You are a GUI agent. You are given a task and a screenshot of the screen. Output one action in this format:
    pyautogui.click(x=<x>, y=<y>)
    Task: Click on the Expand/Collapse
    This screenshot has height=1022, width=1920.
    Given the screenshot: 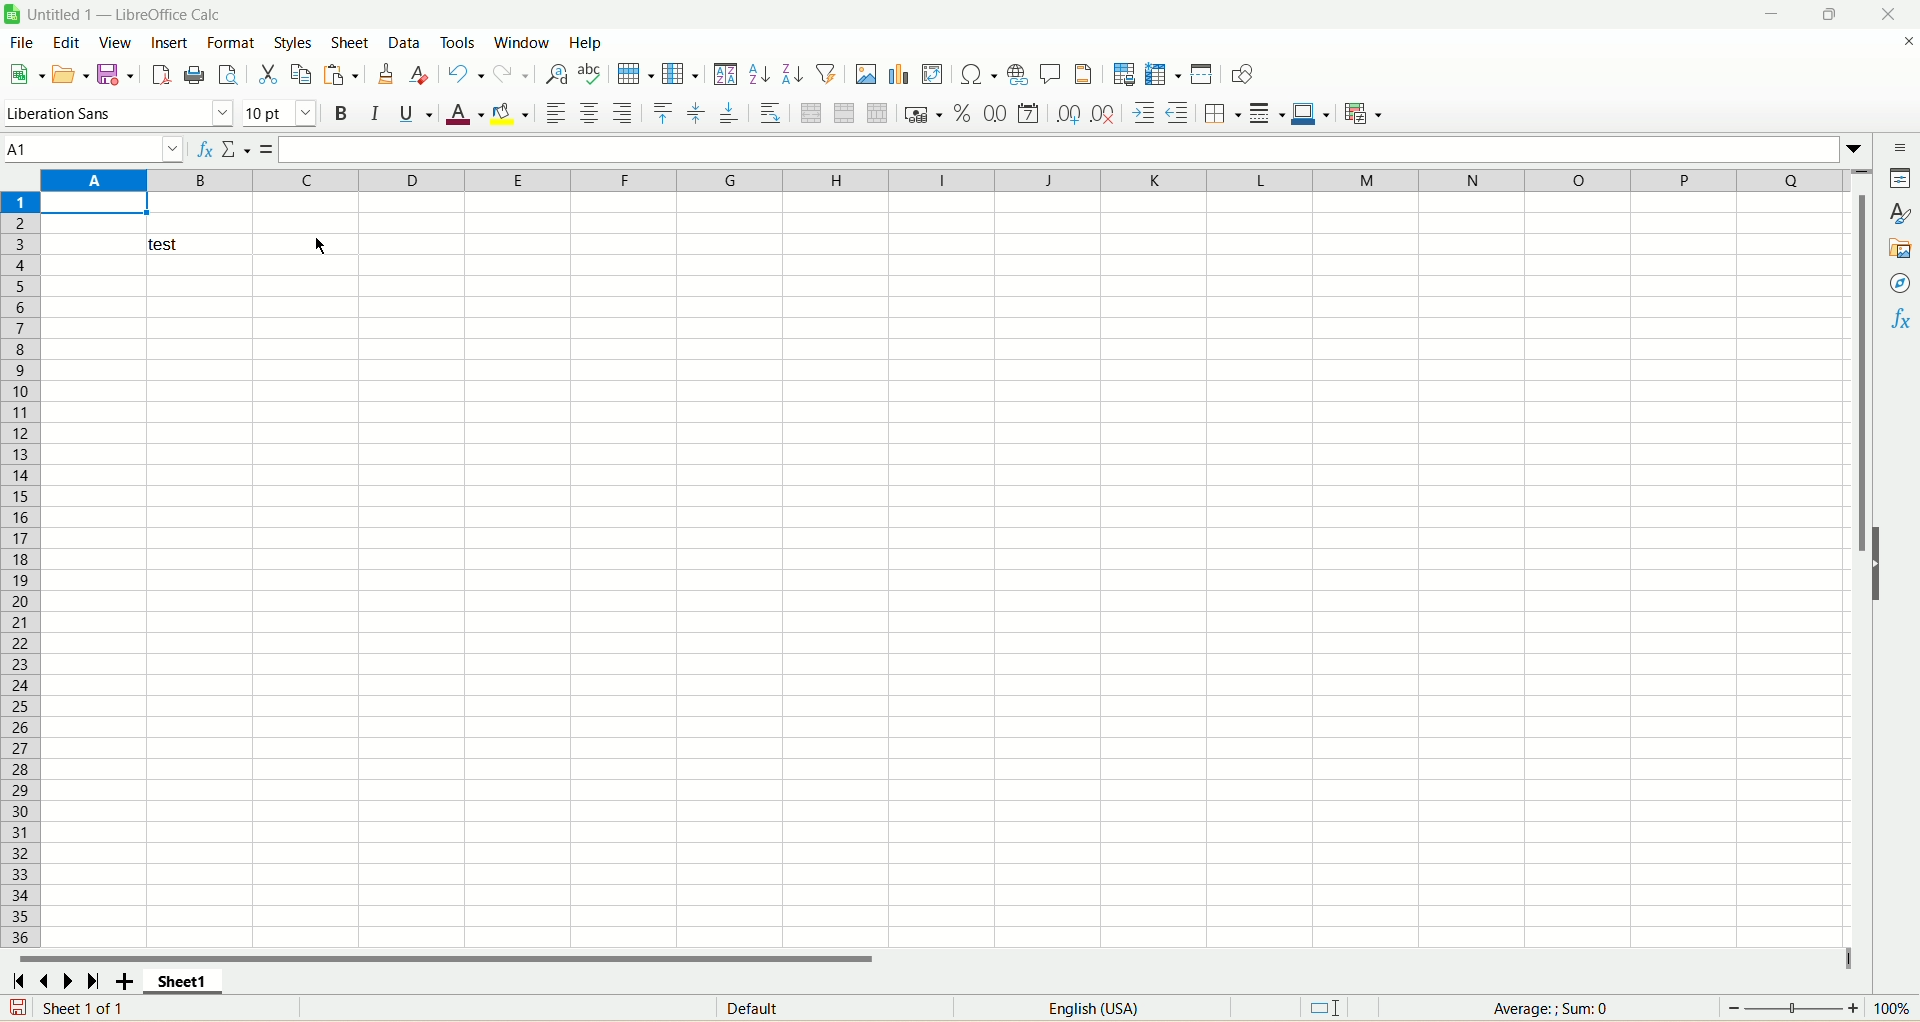 What is the action you would take?
    pyautogui.click(x=1877, y=564)
    